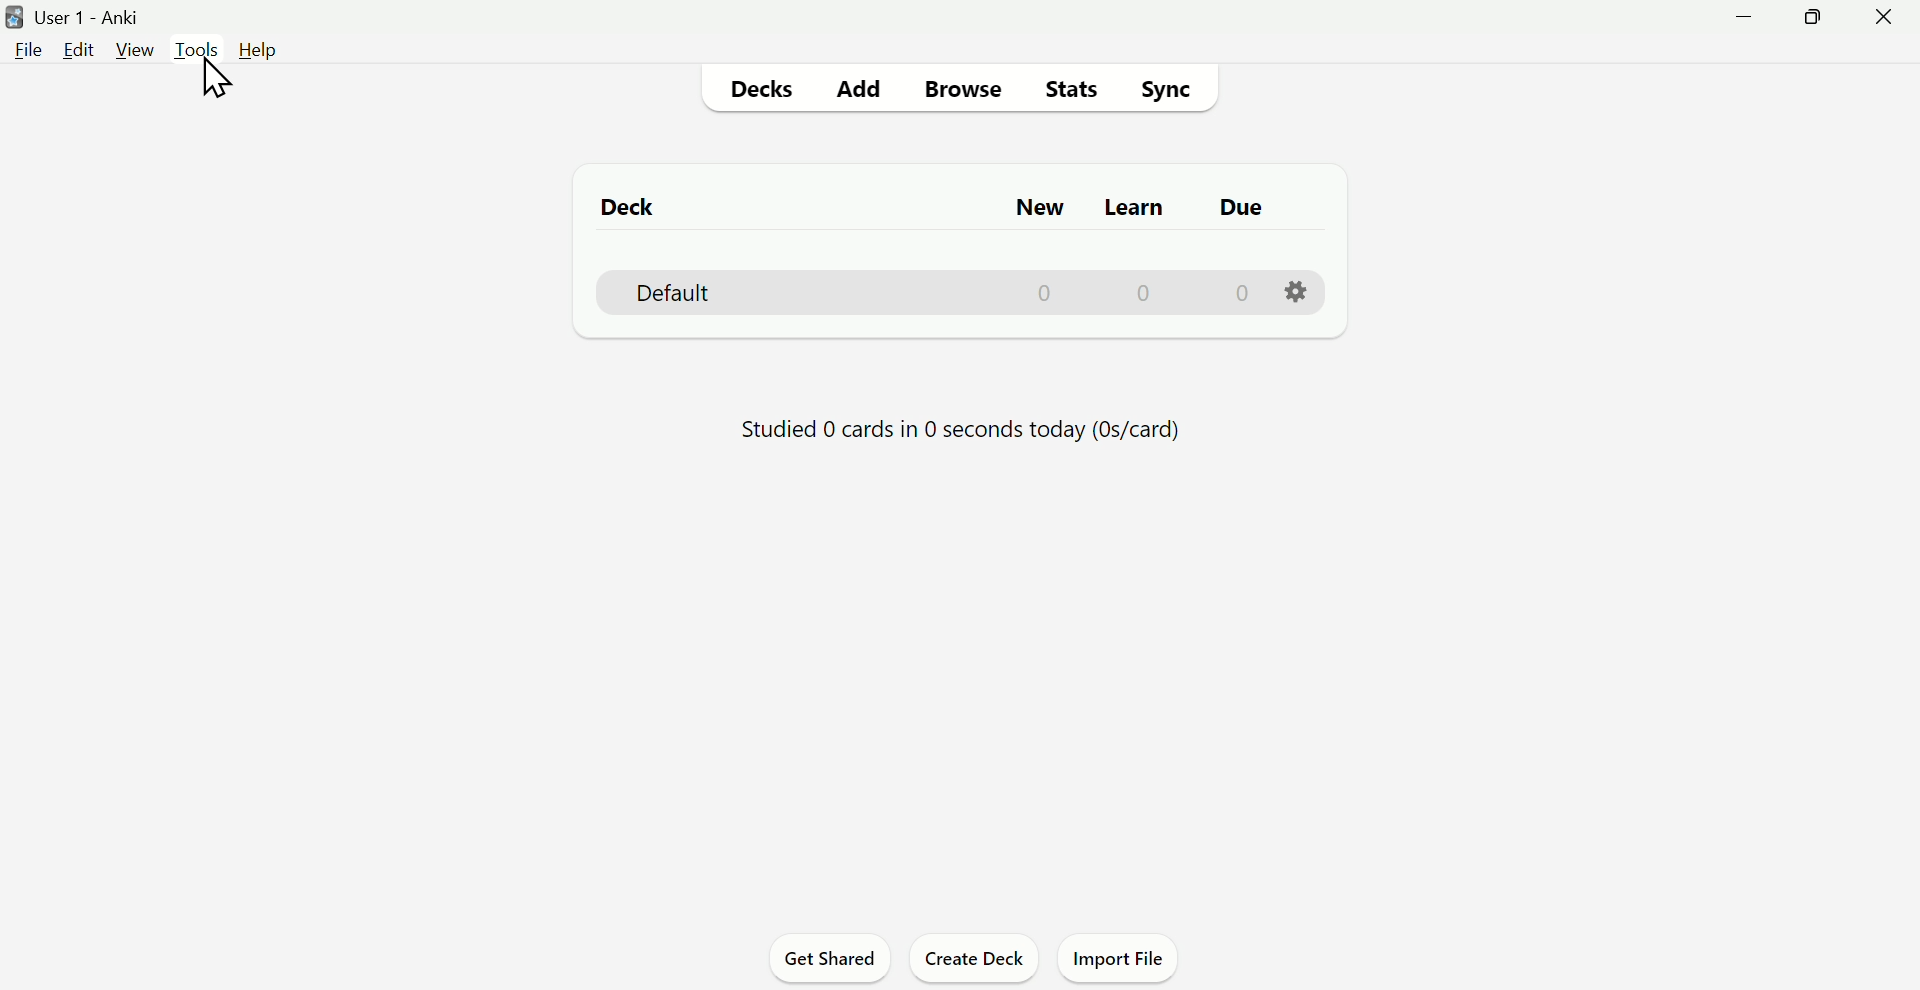 The image size is (1920, 990). What do you see at coordinates (1883, 21) in the screenshot?
I see `Close` at bounding box center [1883, 21].